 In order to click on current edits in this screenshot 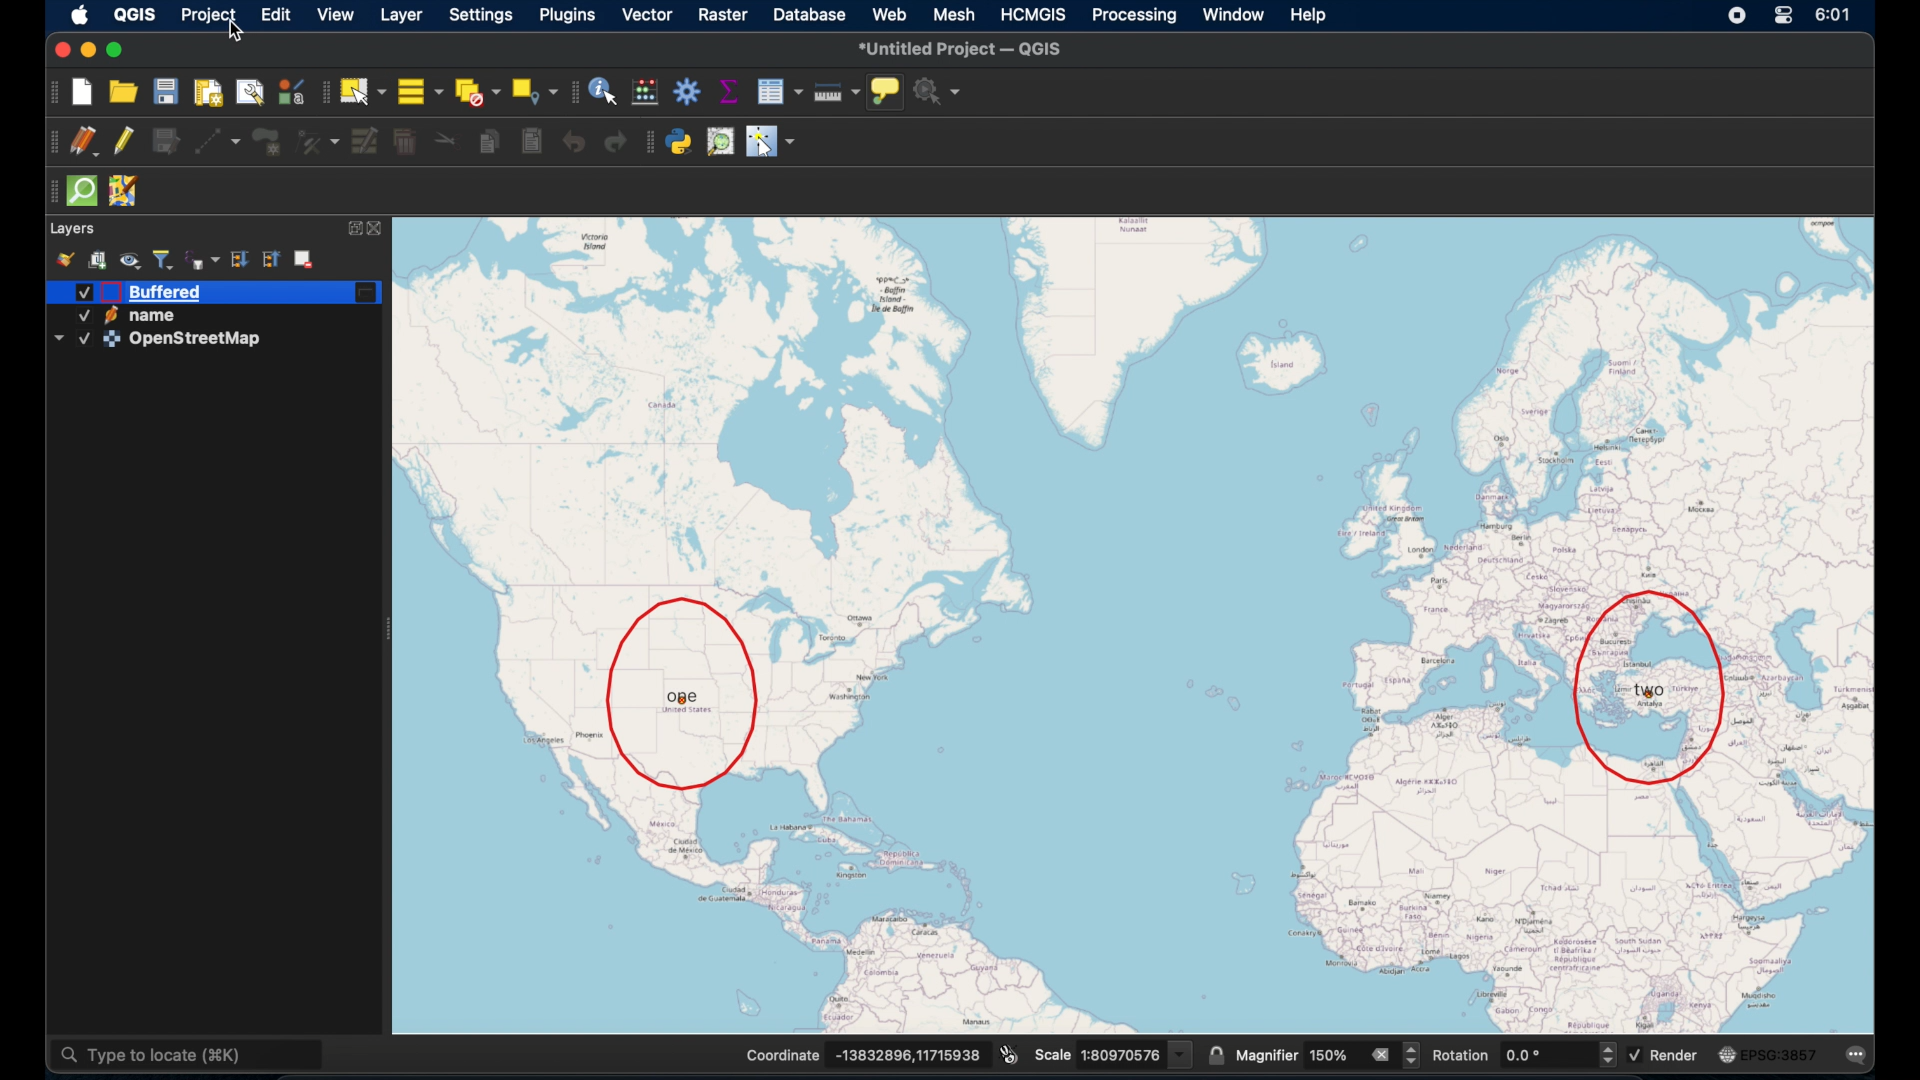, I will do `click(86, 142)`.